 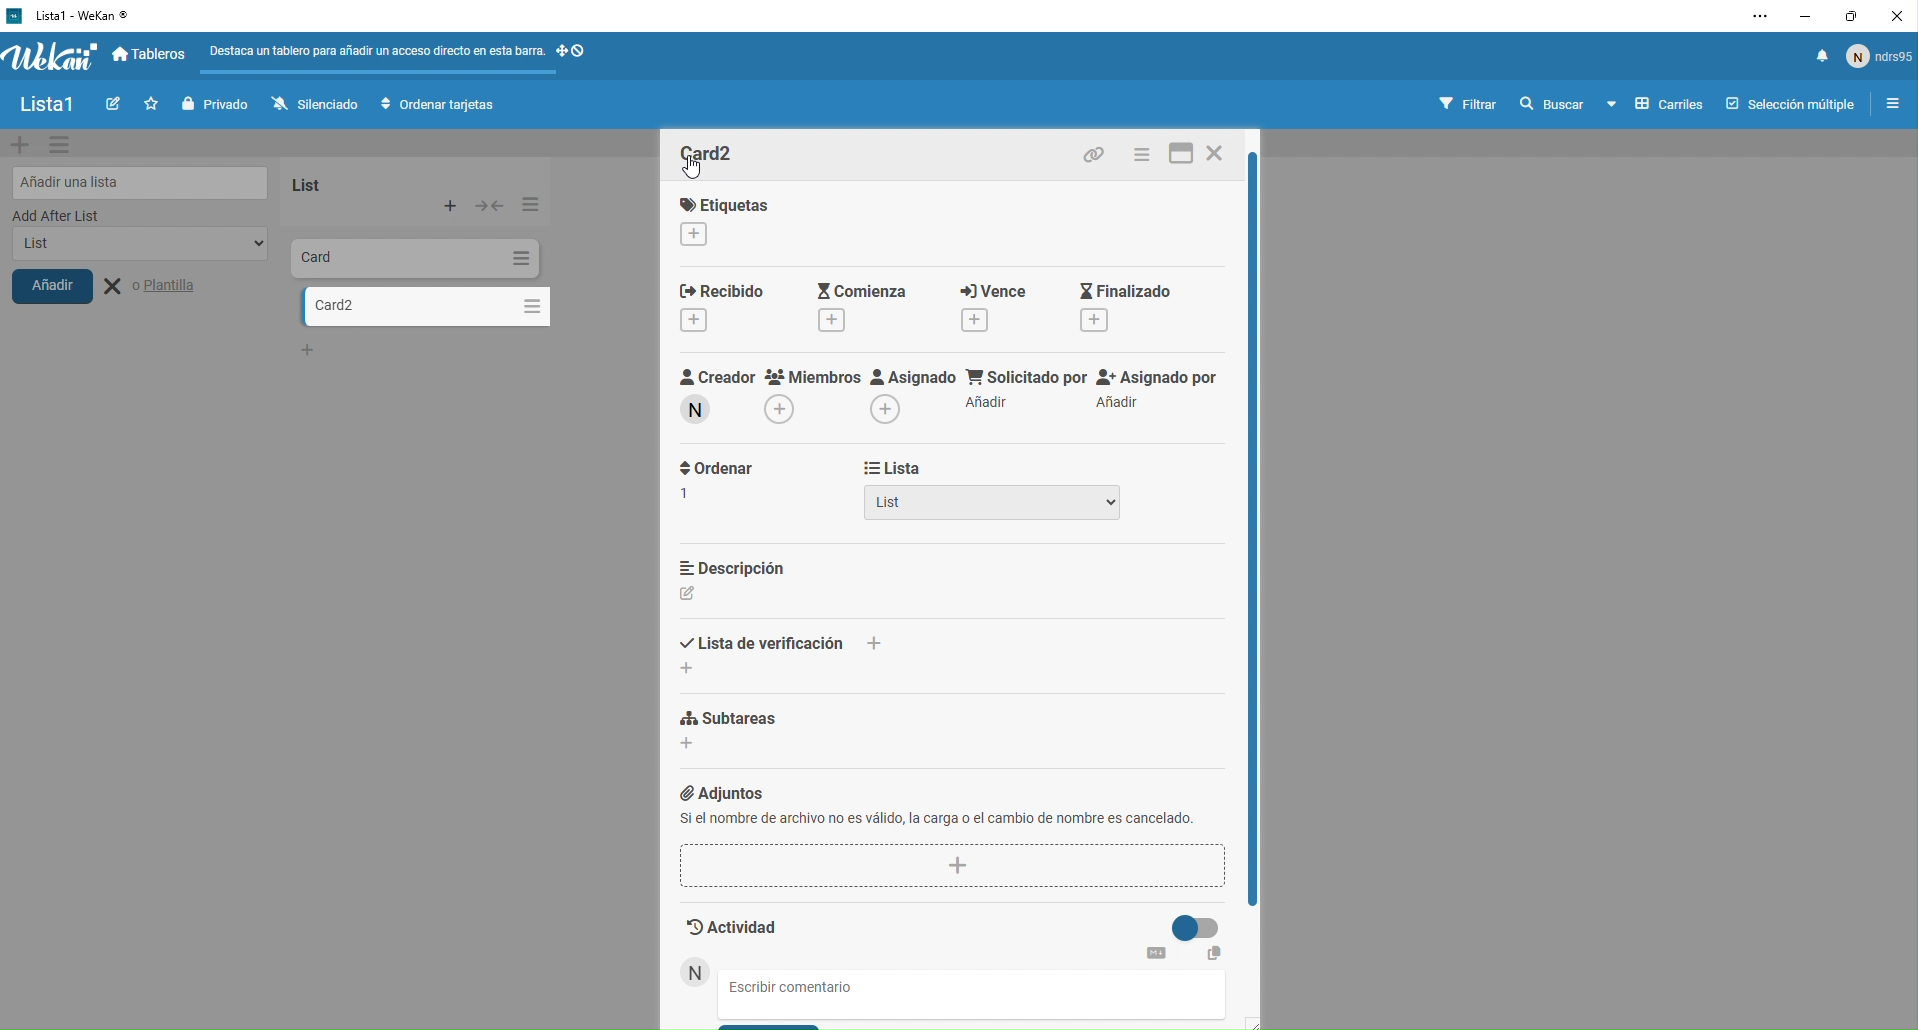 What do you see at coordinates (712, 399) in the screenshot?
I see `Creador` at bounding box center [712, 399].